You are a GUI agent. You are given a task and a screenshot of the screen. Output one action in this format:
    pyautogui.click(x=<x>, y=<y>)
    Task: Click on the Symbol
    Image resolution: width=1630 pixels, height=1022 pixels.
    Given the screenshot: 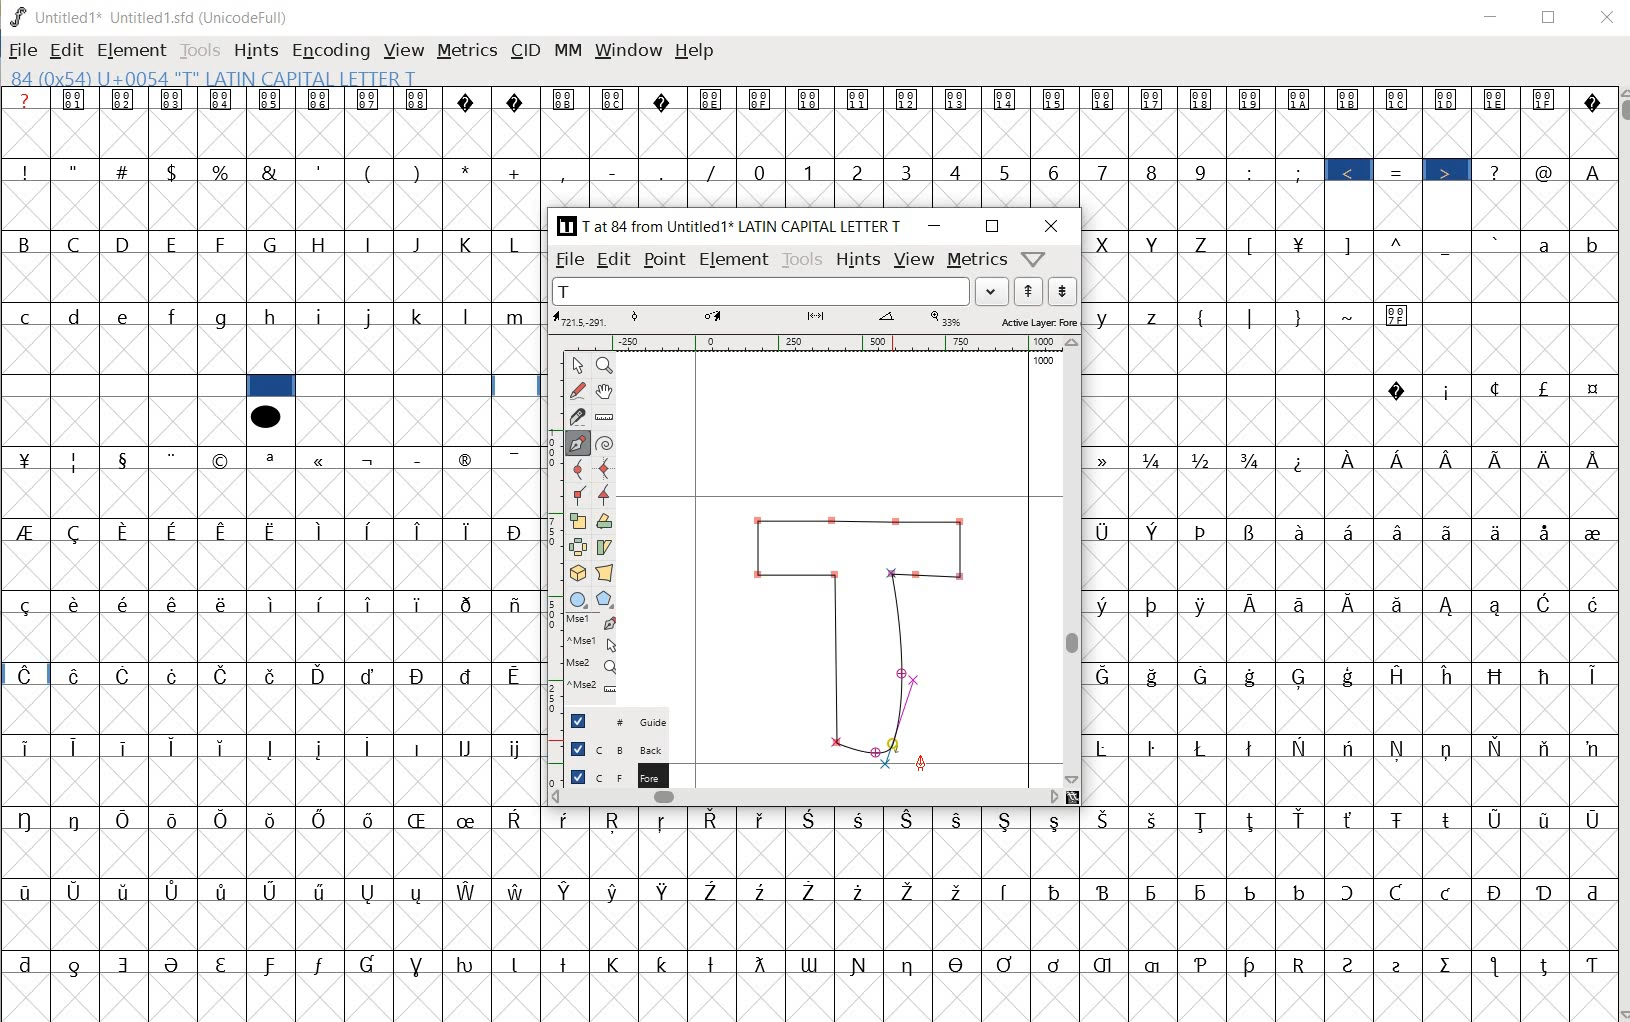 What is the action you would take?
    pyautogui.click(x=1157, y=677)
    